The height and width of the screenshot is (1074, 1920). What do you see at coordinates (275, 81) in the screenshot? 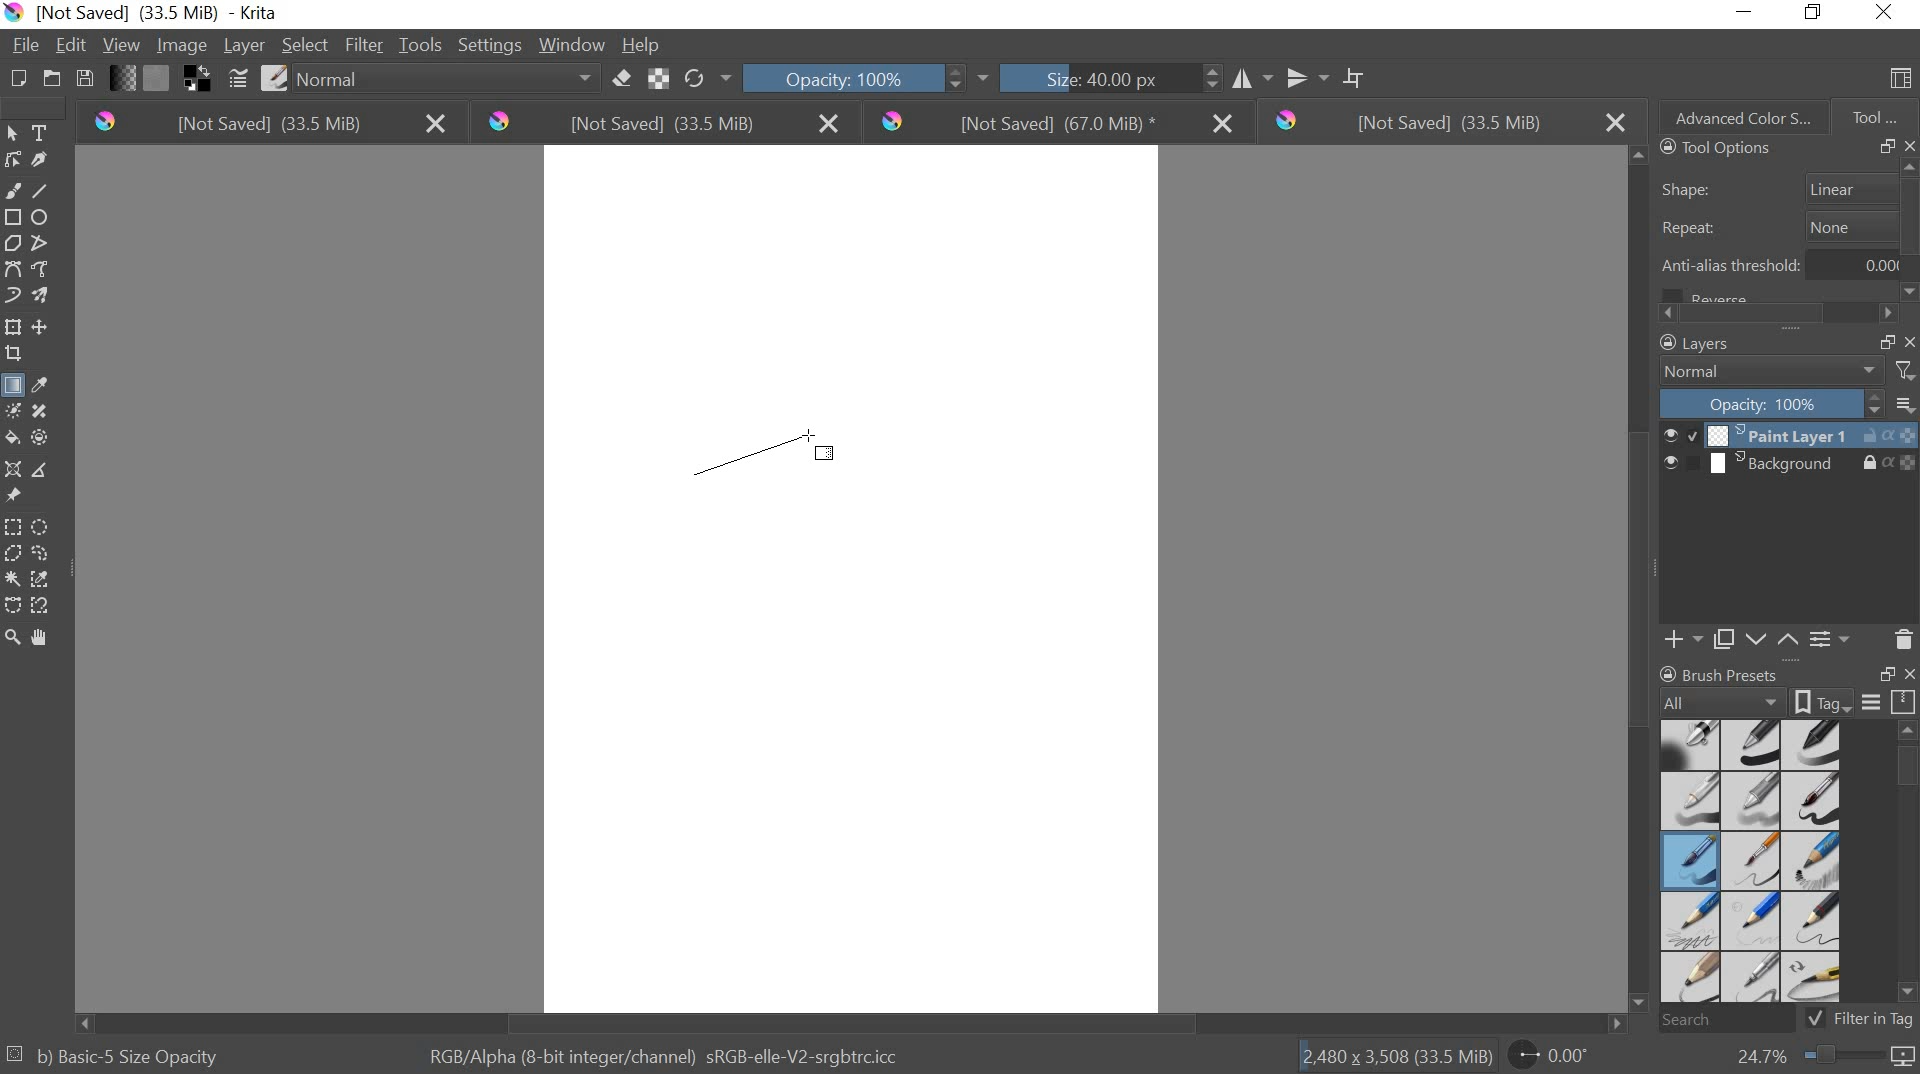
I see `CHOOSE BRUSH PRESET` at bounding box center [275, 81].